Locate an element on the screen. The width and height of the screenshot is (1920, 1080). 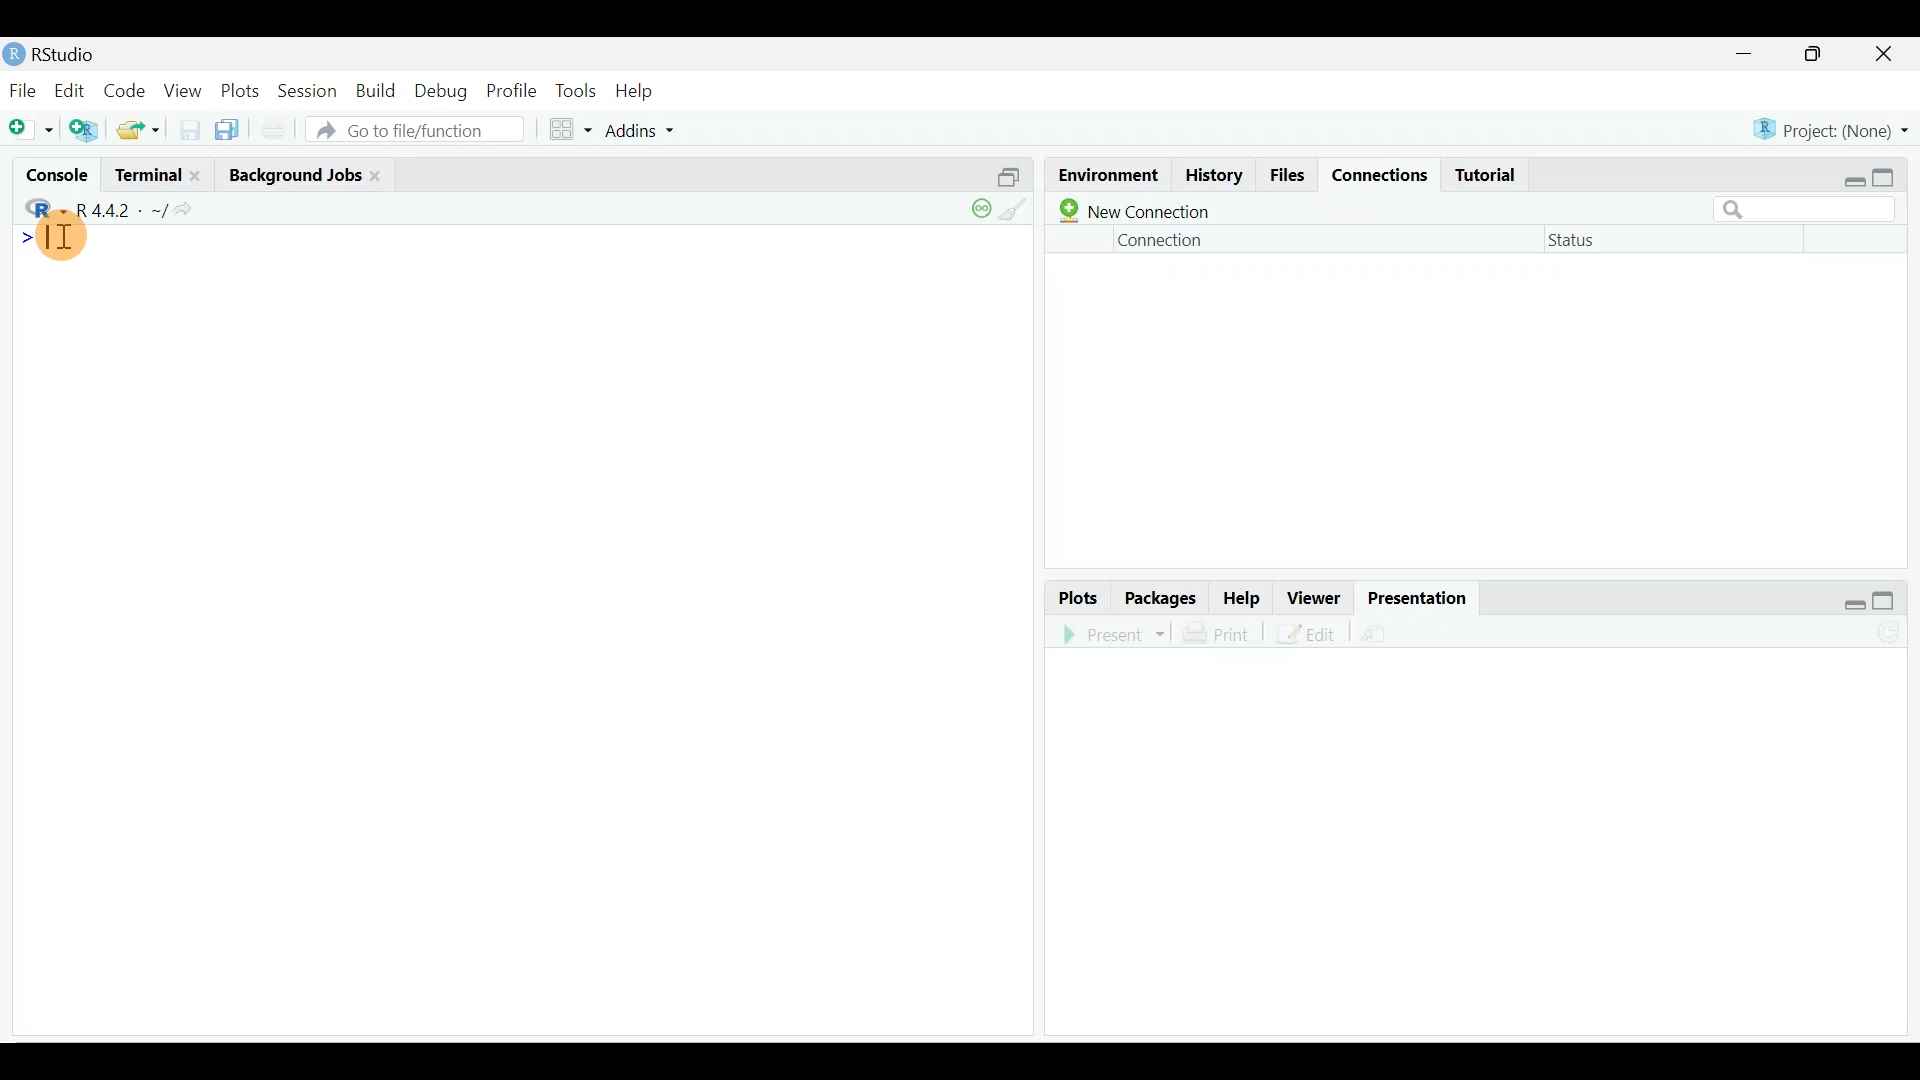
Packages is located at coordinates (1159, 597).